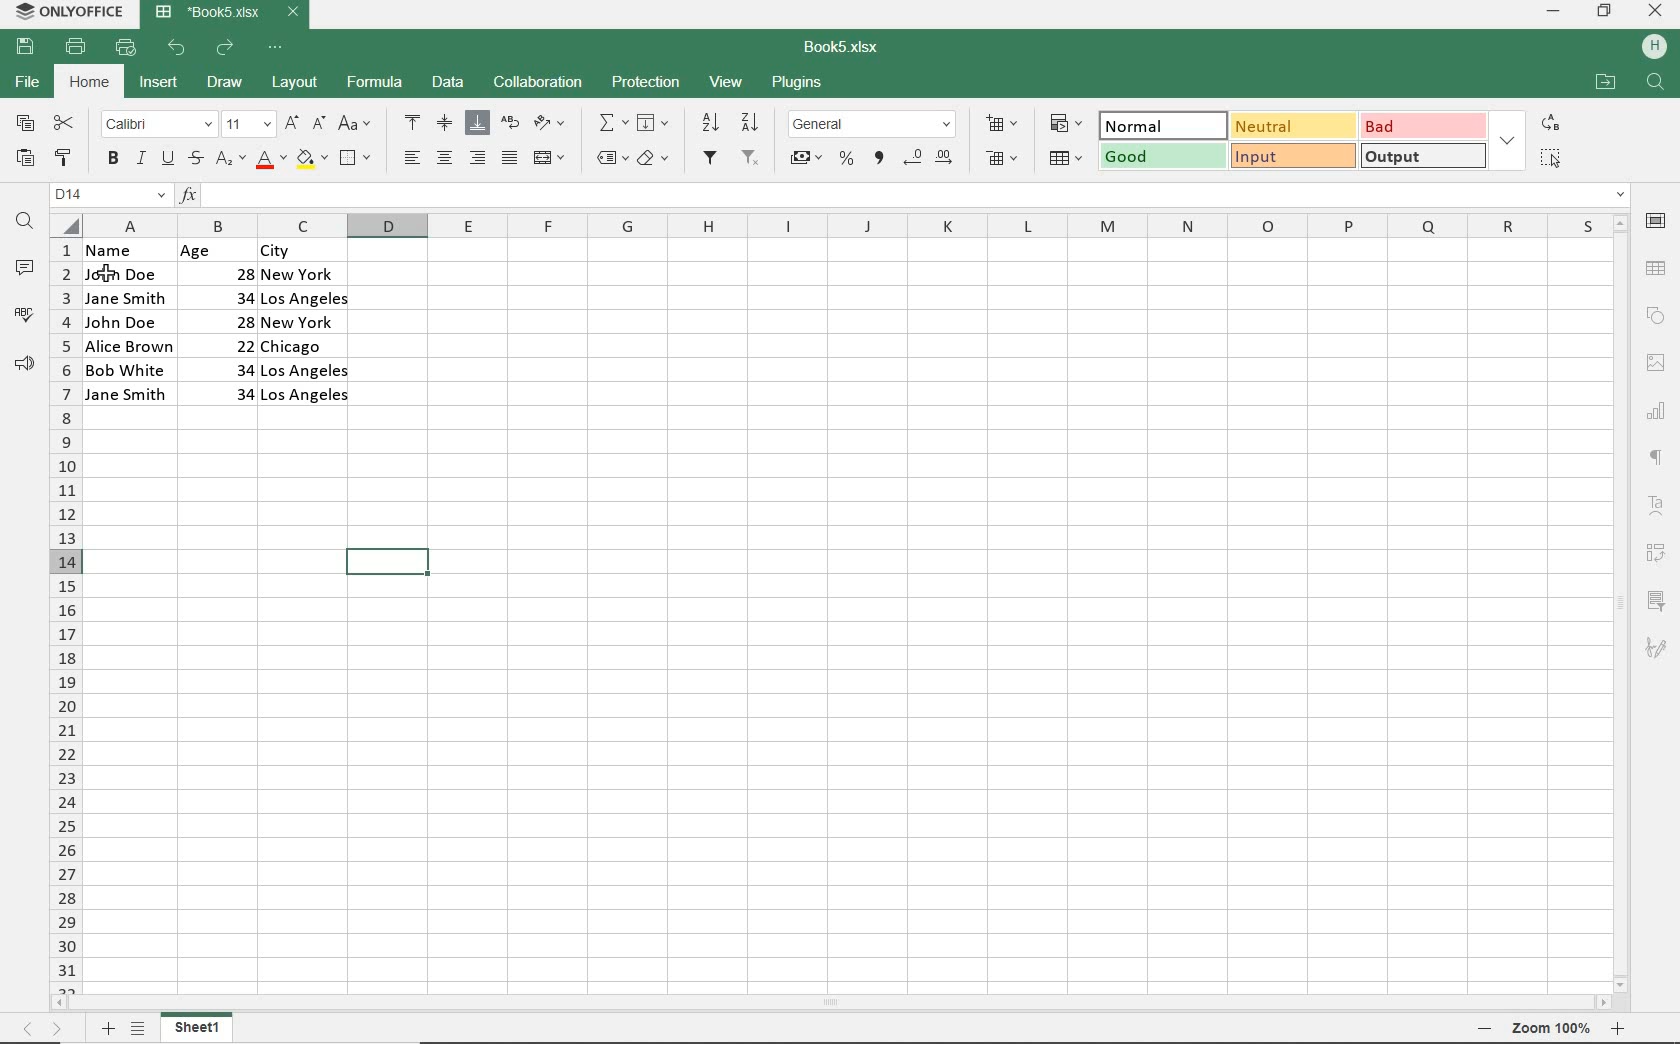 The width and height of the screenshot is (1680, 1044). Describe the element at coordinates (388, 561) in the screenshot. I see `SELECTED CELLS` at that location.